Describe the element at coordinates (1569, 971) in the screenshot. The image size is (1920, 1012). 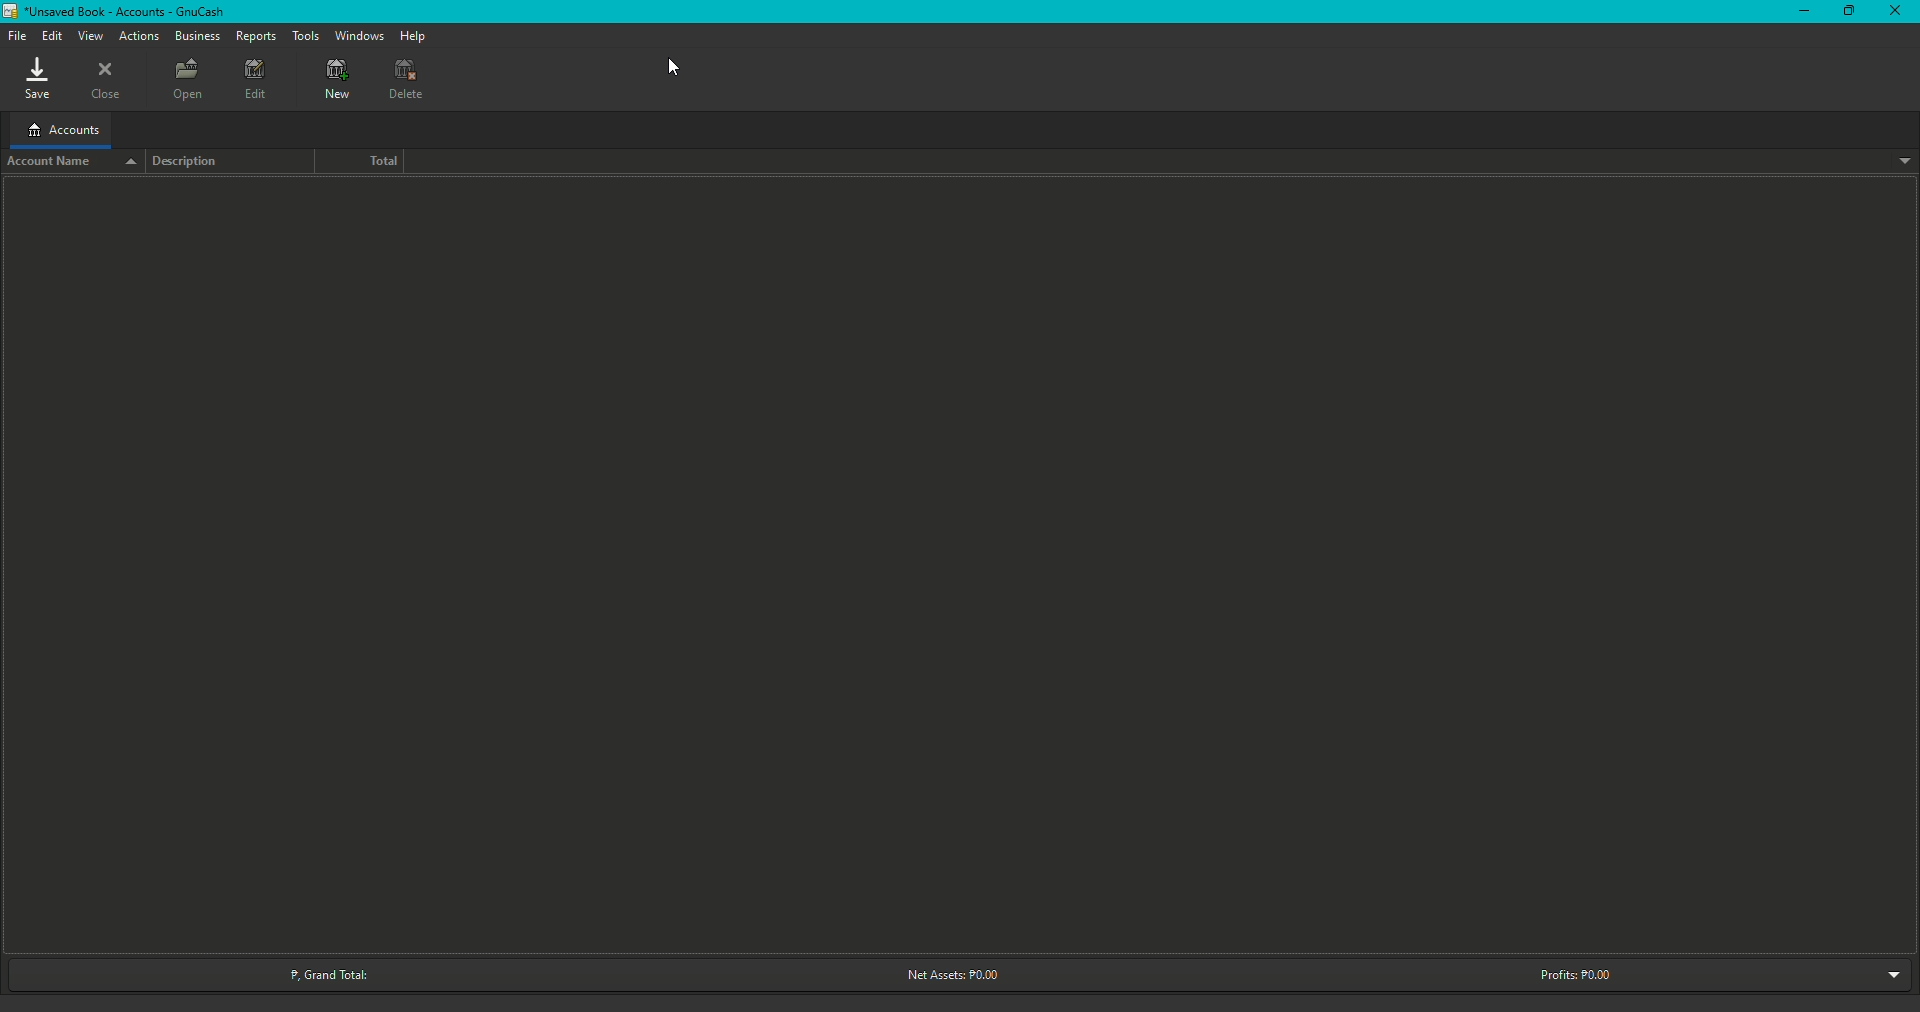
I see `Profits` at that location.